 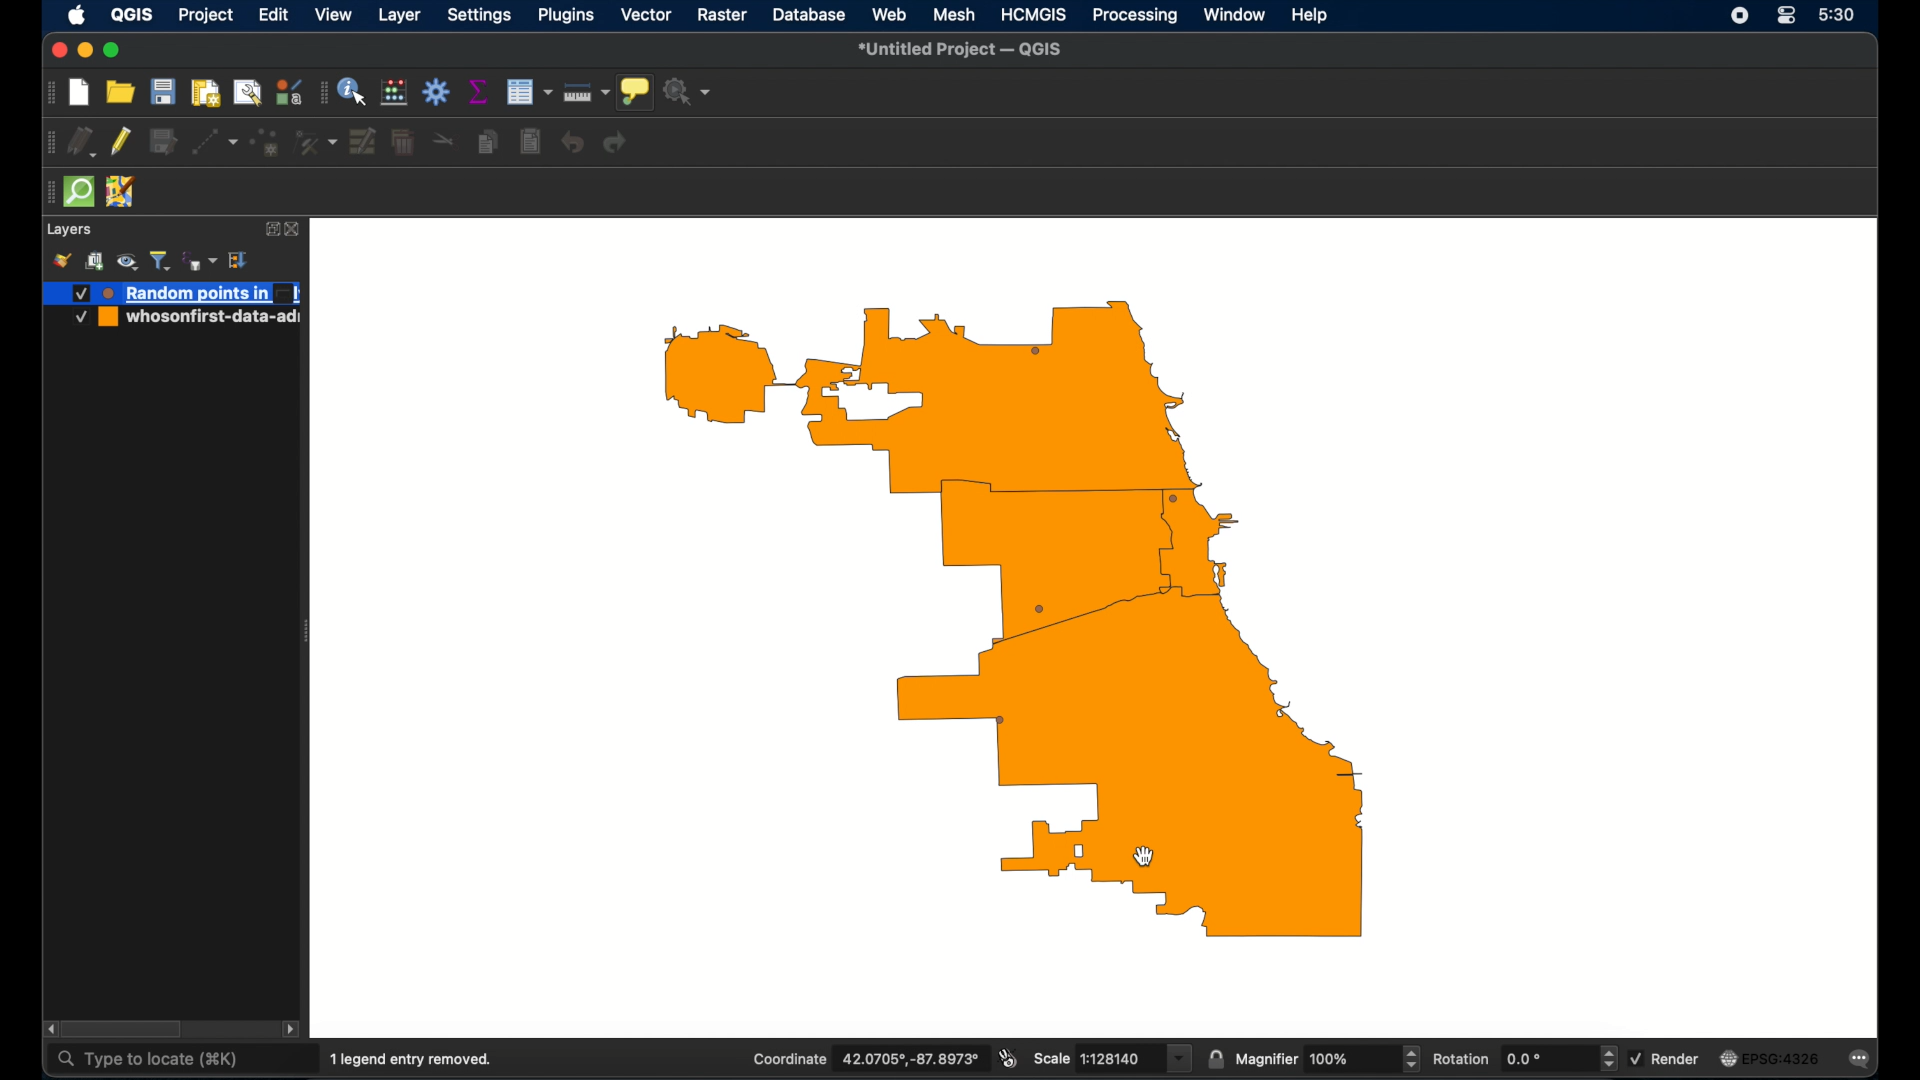 I want to click on scroll box, so click(x=126, y=1029).